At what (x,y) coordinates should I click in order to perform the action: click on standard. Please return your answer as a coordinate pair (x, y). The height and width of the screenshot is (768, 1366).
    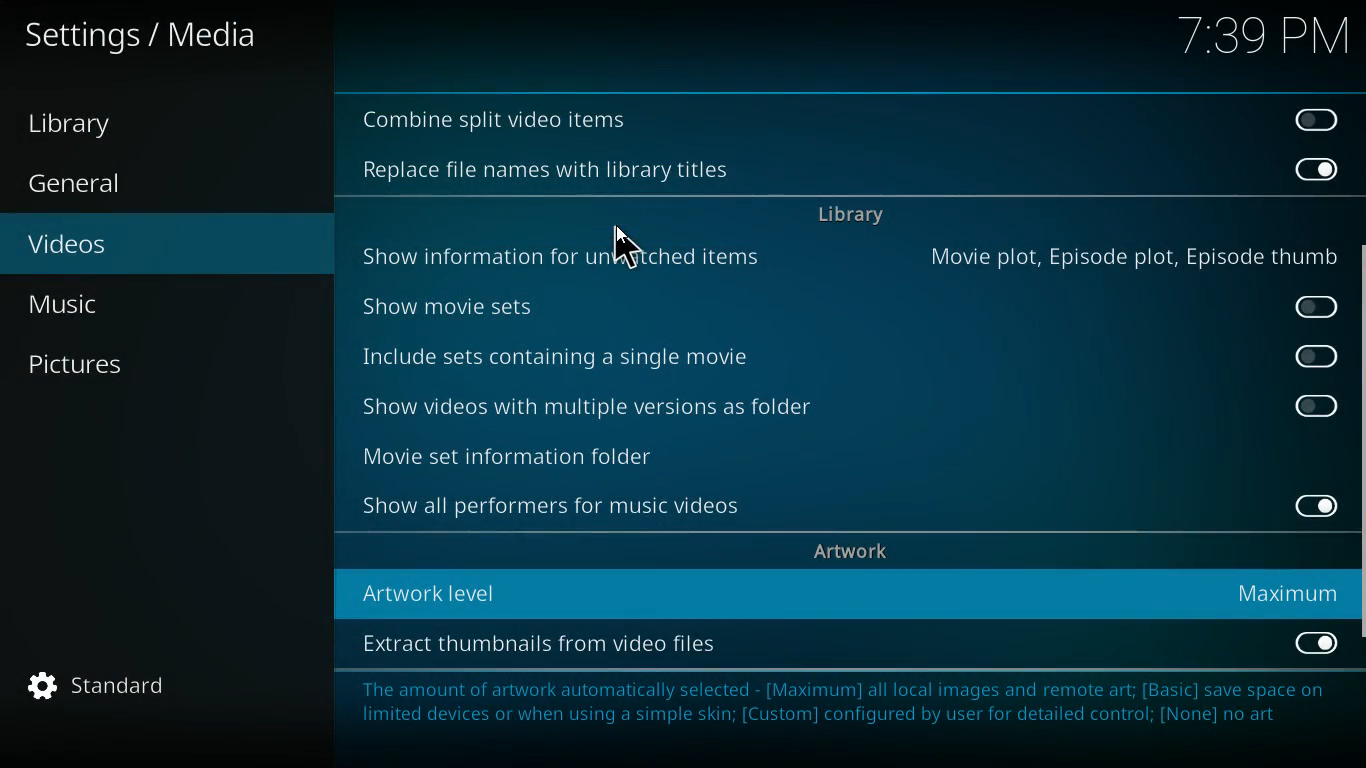
    Looking at the image, I should click on (109, 686).